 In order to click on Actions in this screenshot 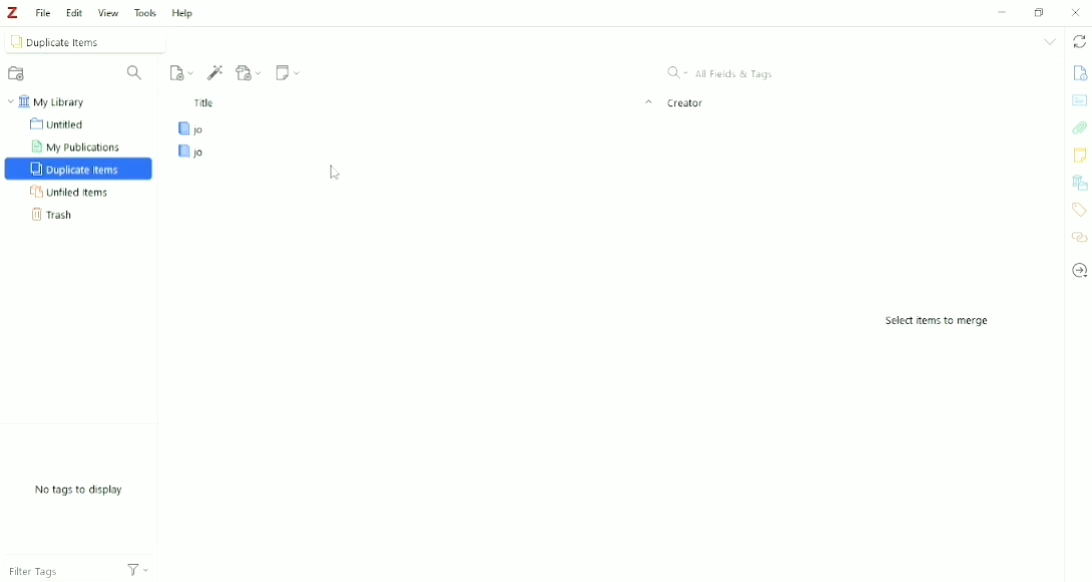, I will do `click(139, 571)`.